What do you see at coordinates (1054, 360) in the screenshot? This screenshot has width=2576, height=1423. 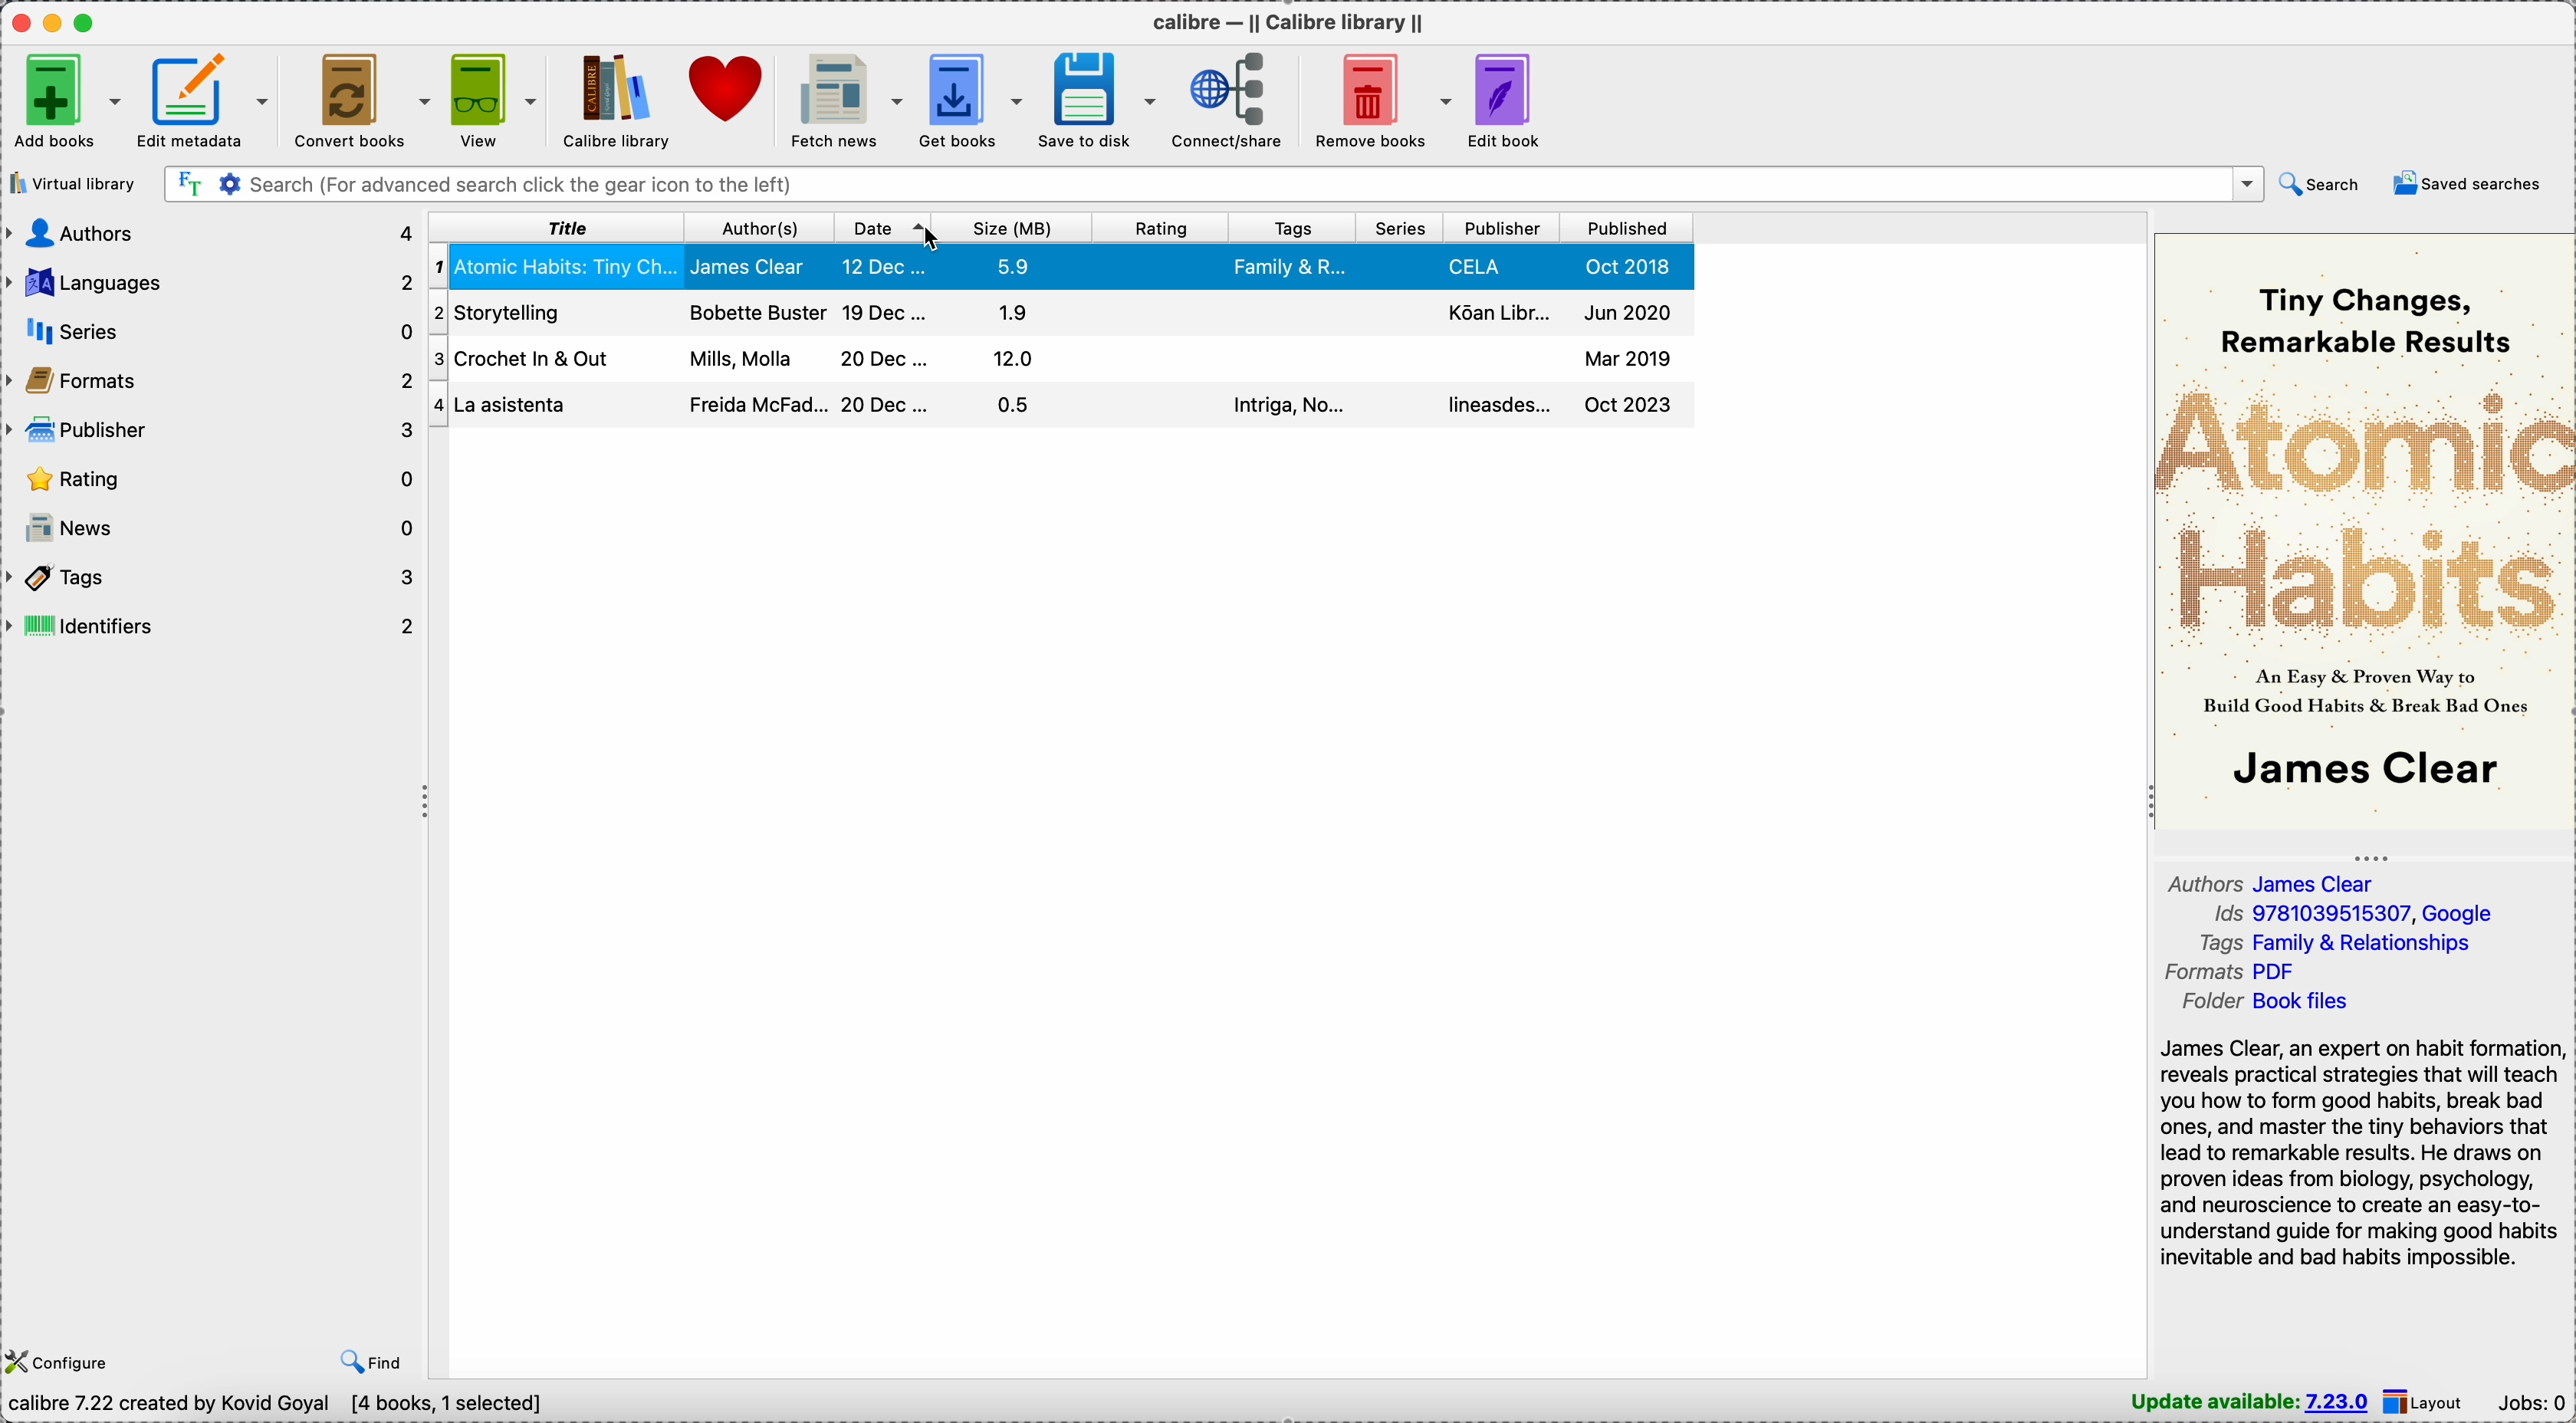 I see `La Asistentaa book details` at bounding box center [1054, 360].